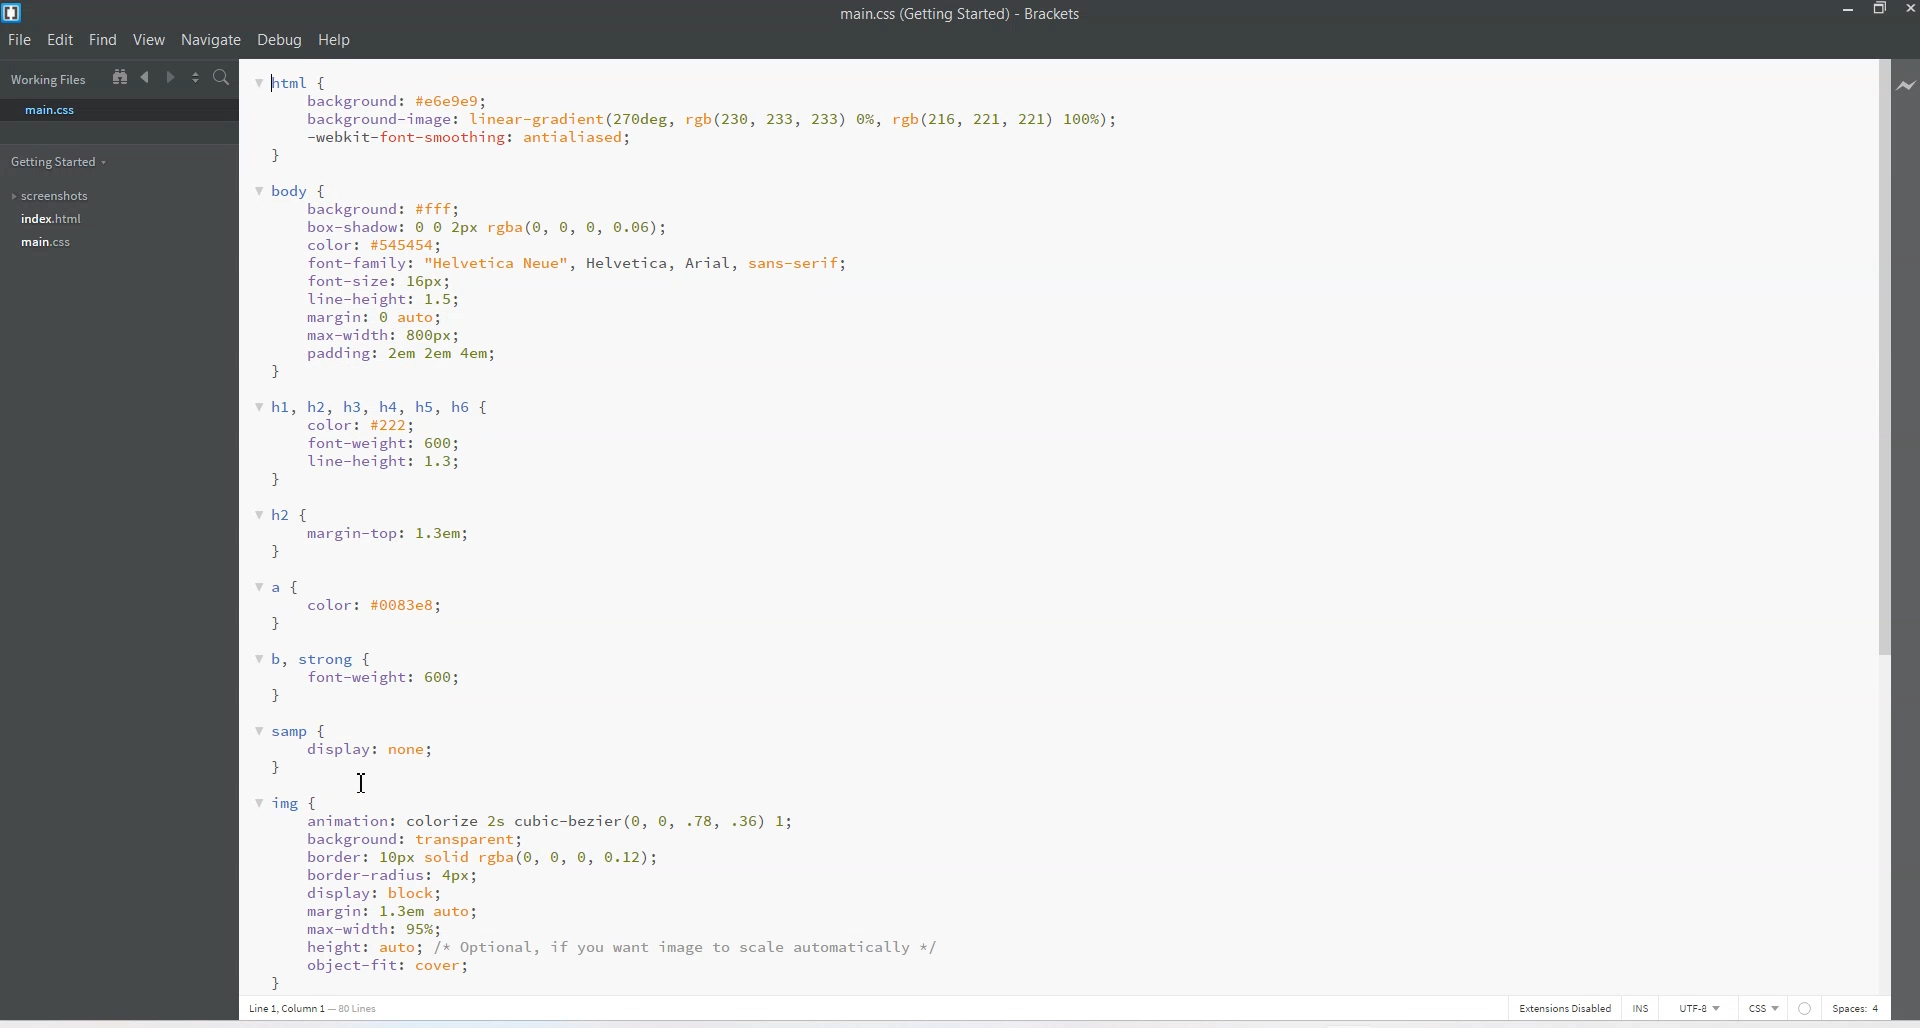 Image resolution: width=1920 pixels, height=1028 pixels. What do you see at coordinates (21, 41) in the screenshot?
I see `File` at bounding box center [21, 41].